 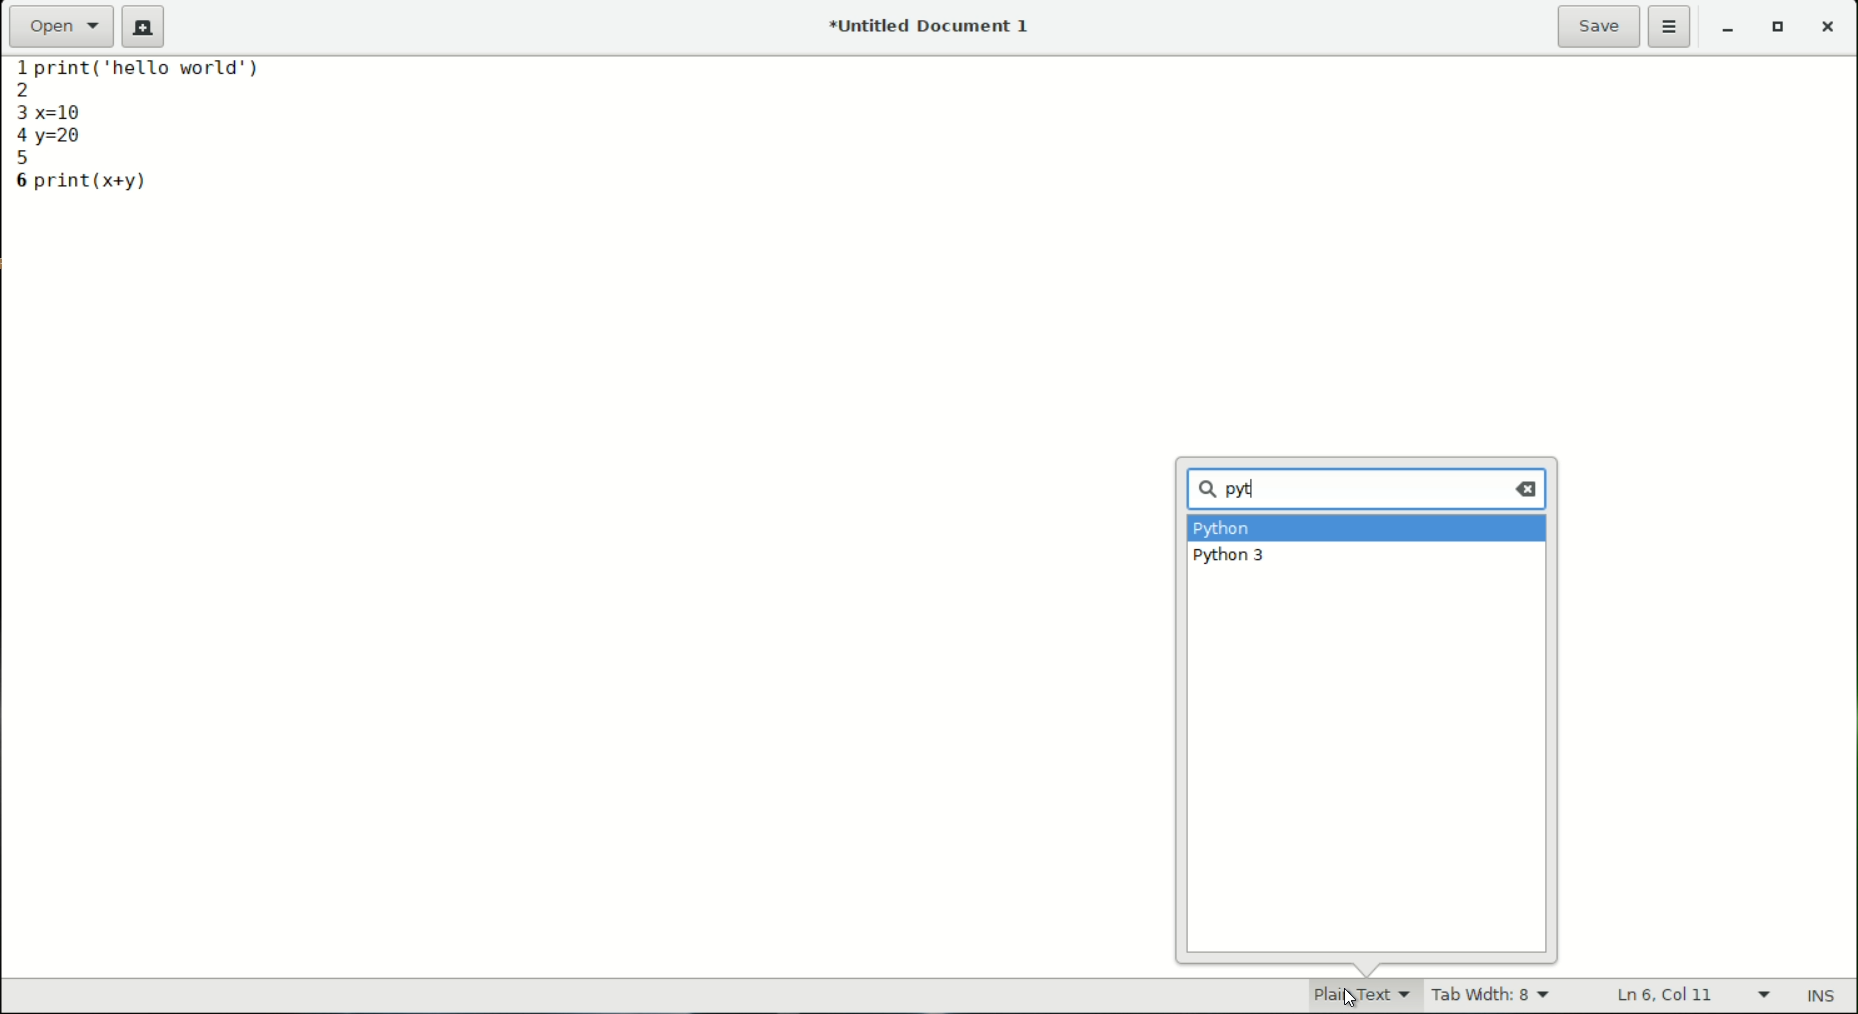 I want to click on cursor, so click(x=1256, y=488).